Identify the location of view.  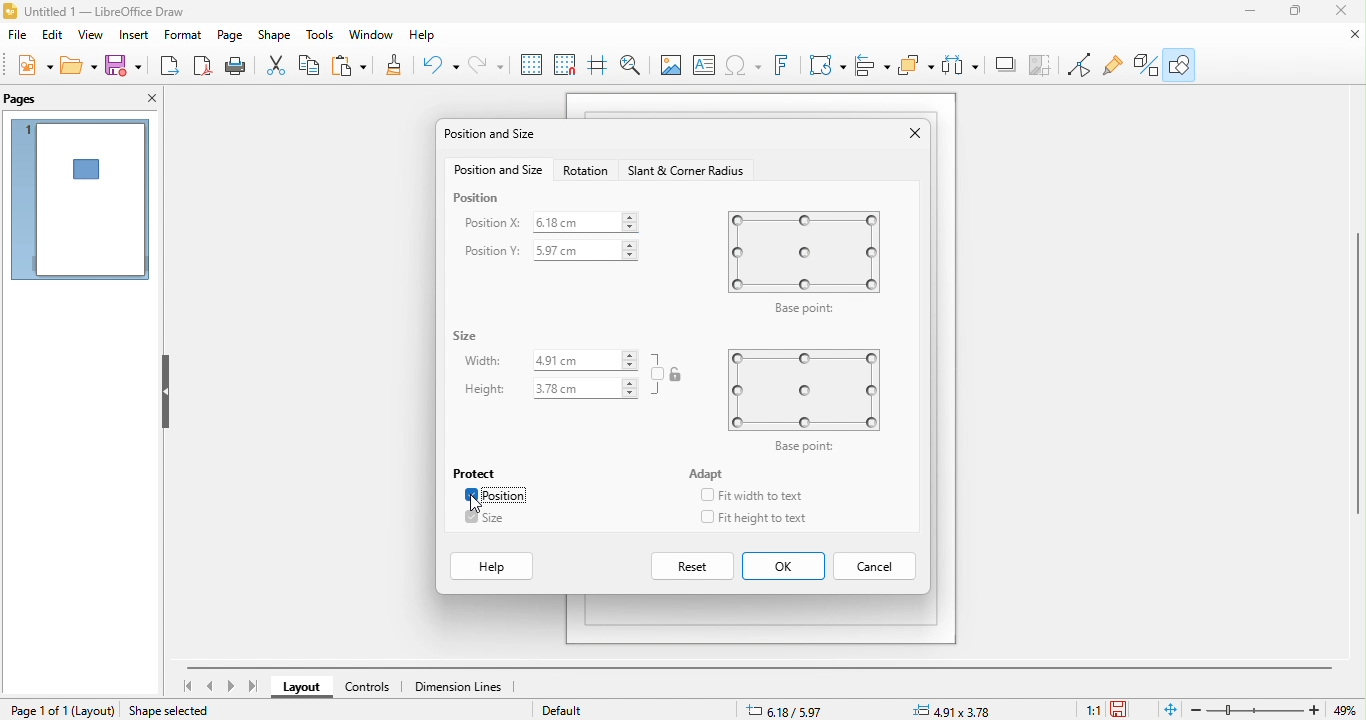
(92, 36).